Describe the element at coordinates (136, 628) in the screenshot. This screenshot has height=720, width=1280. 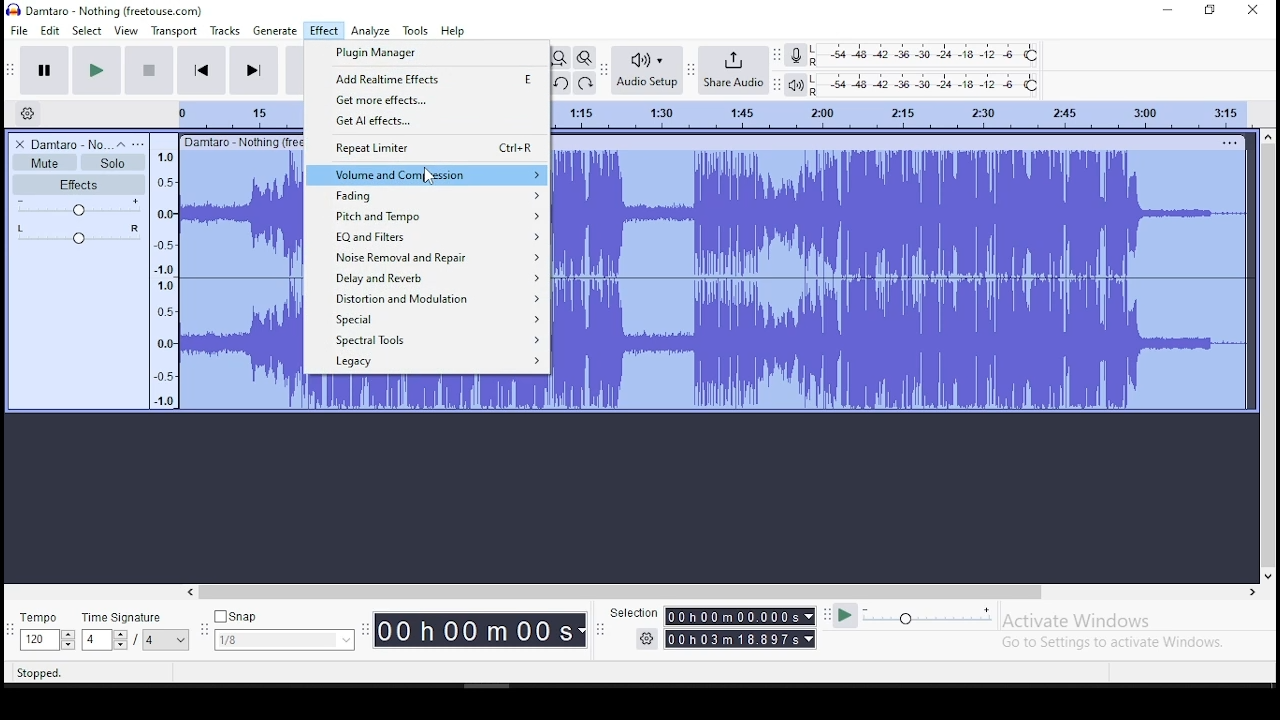
I see `time signature` at that location.